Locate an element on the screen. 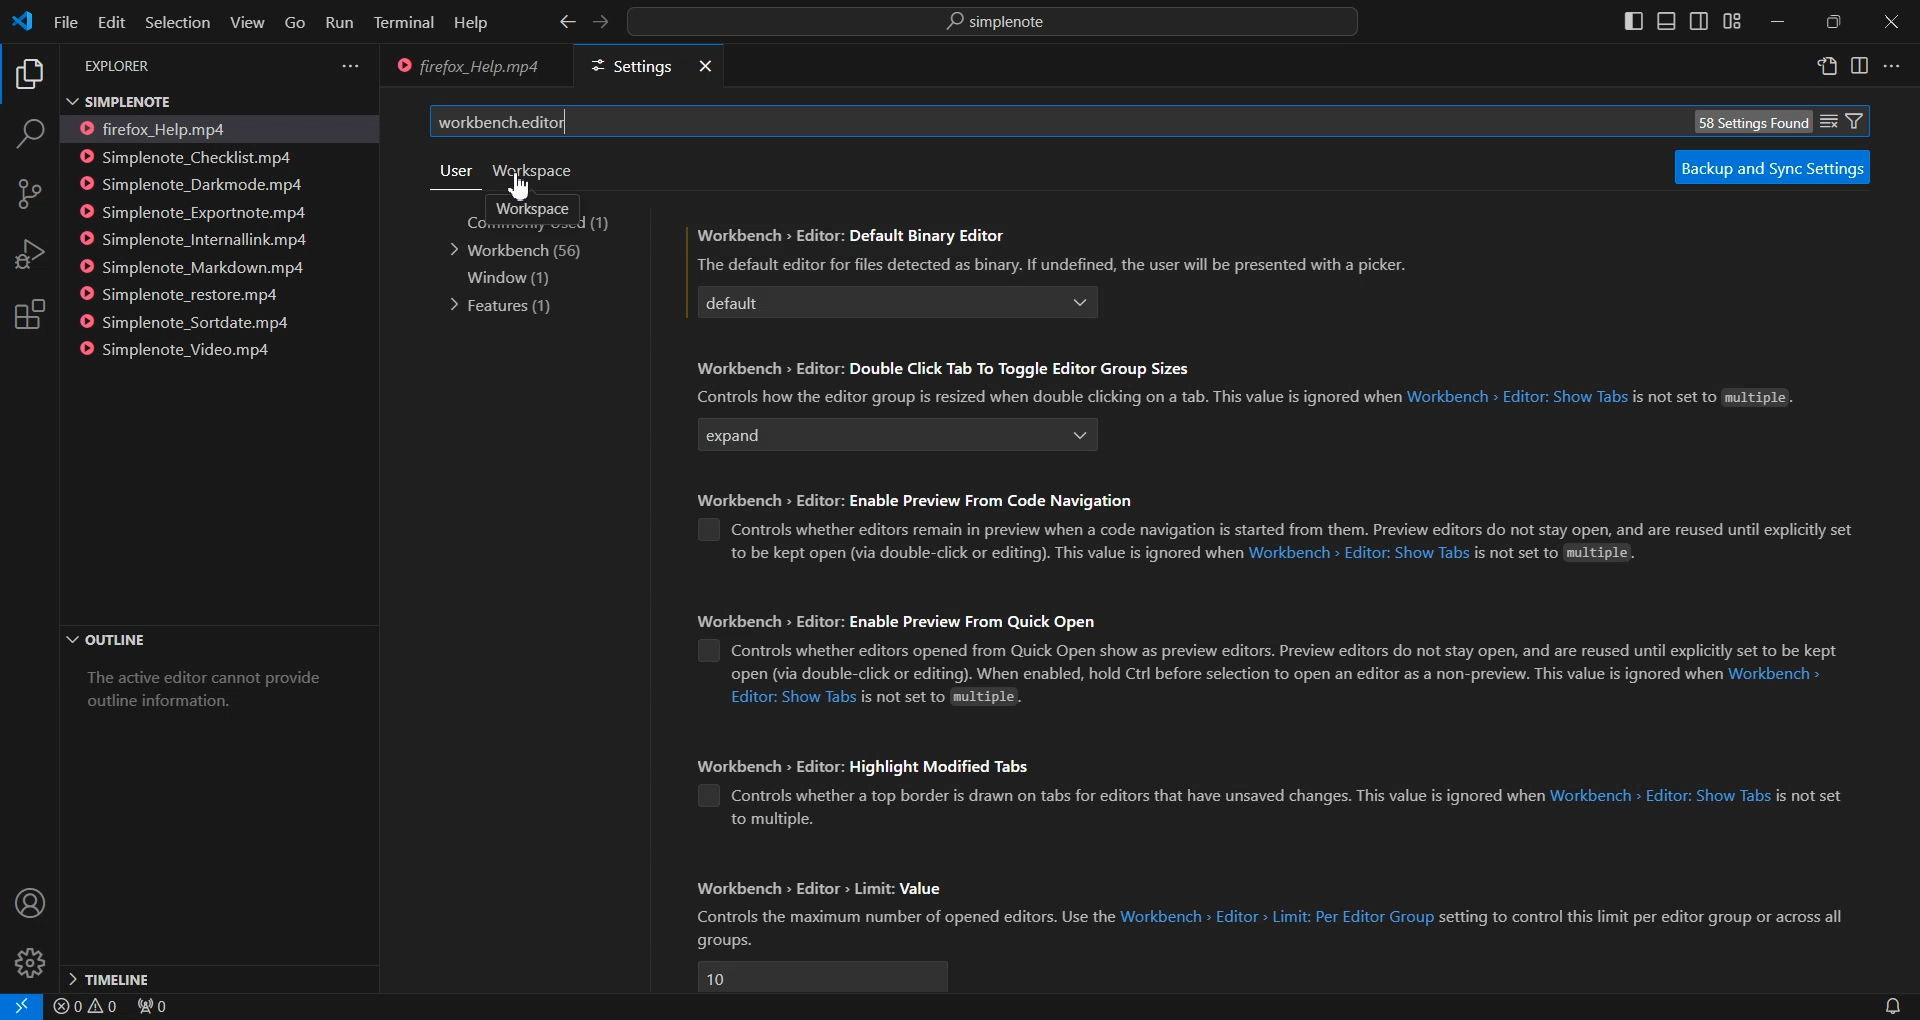  Workbench is located at coordinates (522, 251).